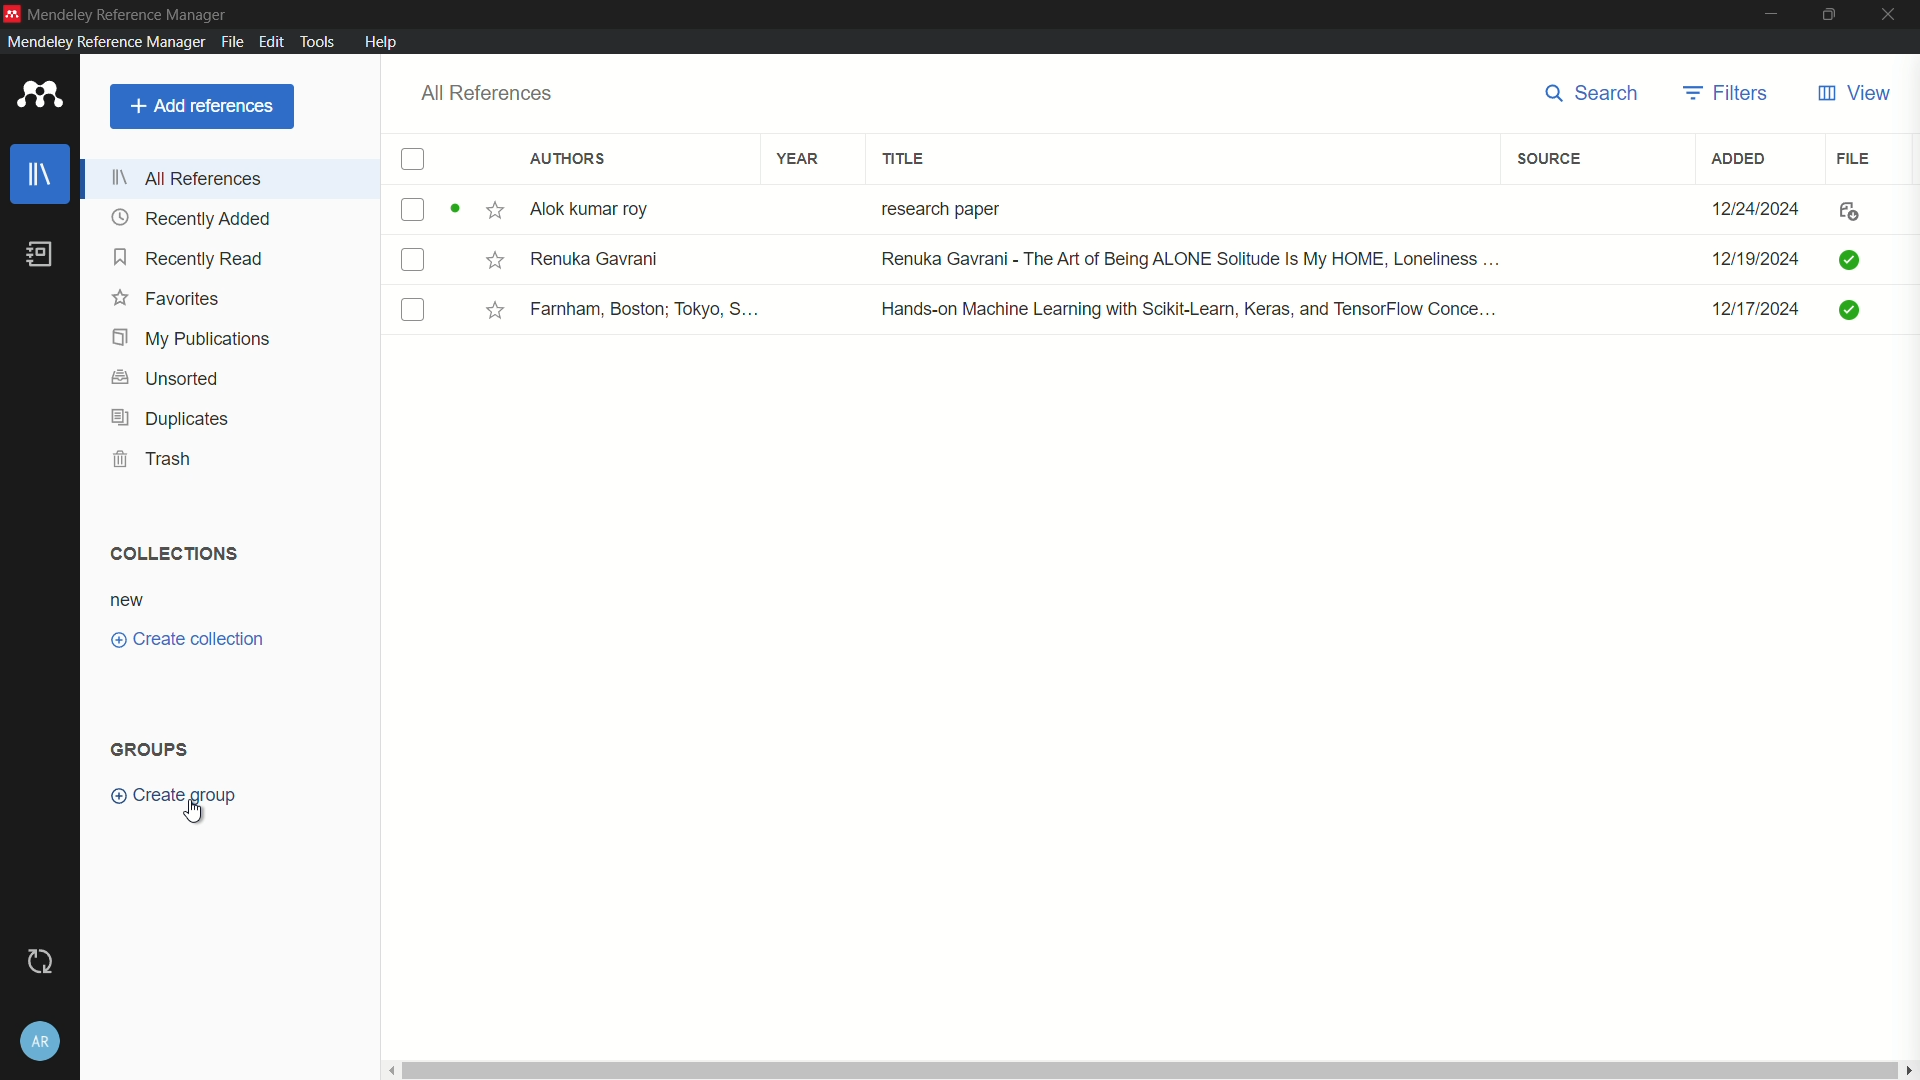  I want to click on Renuka Gavrani, so click(595, 258).